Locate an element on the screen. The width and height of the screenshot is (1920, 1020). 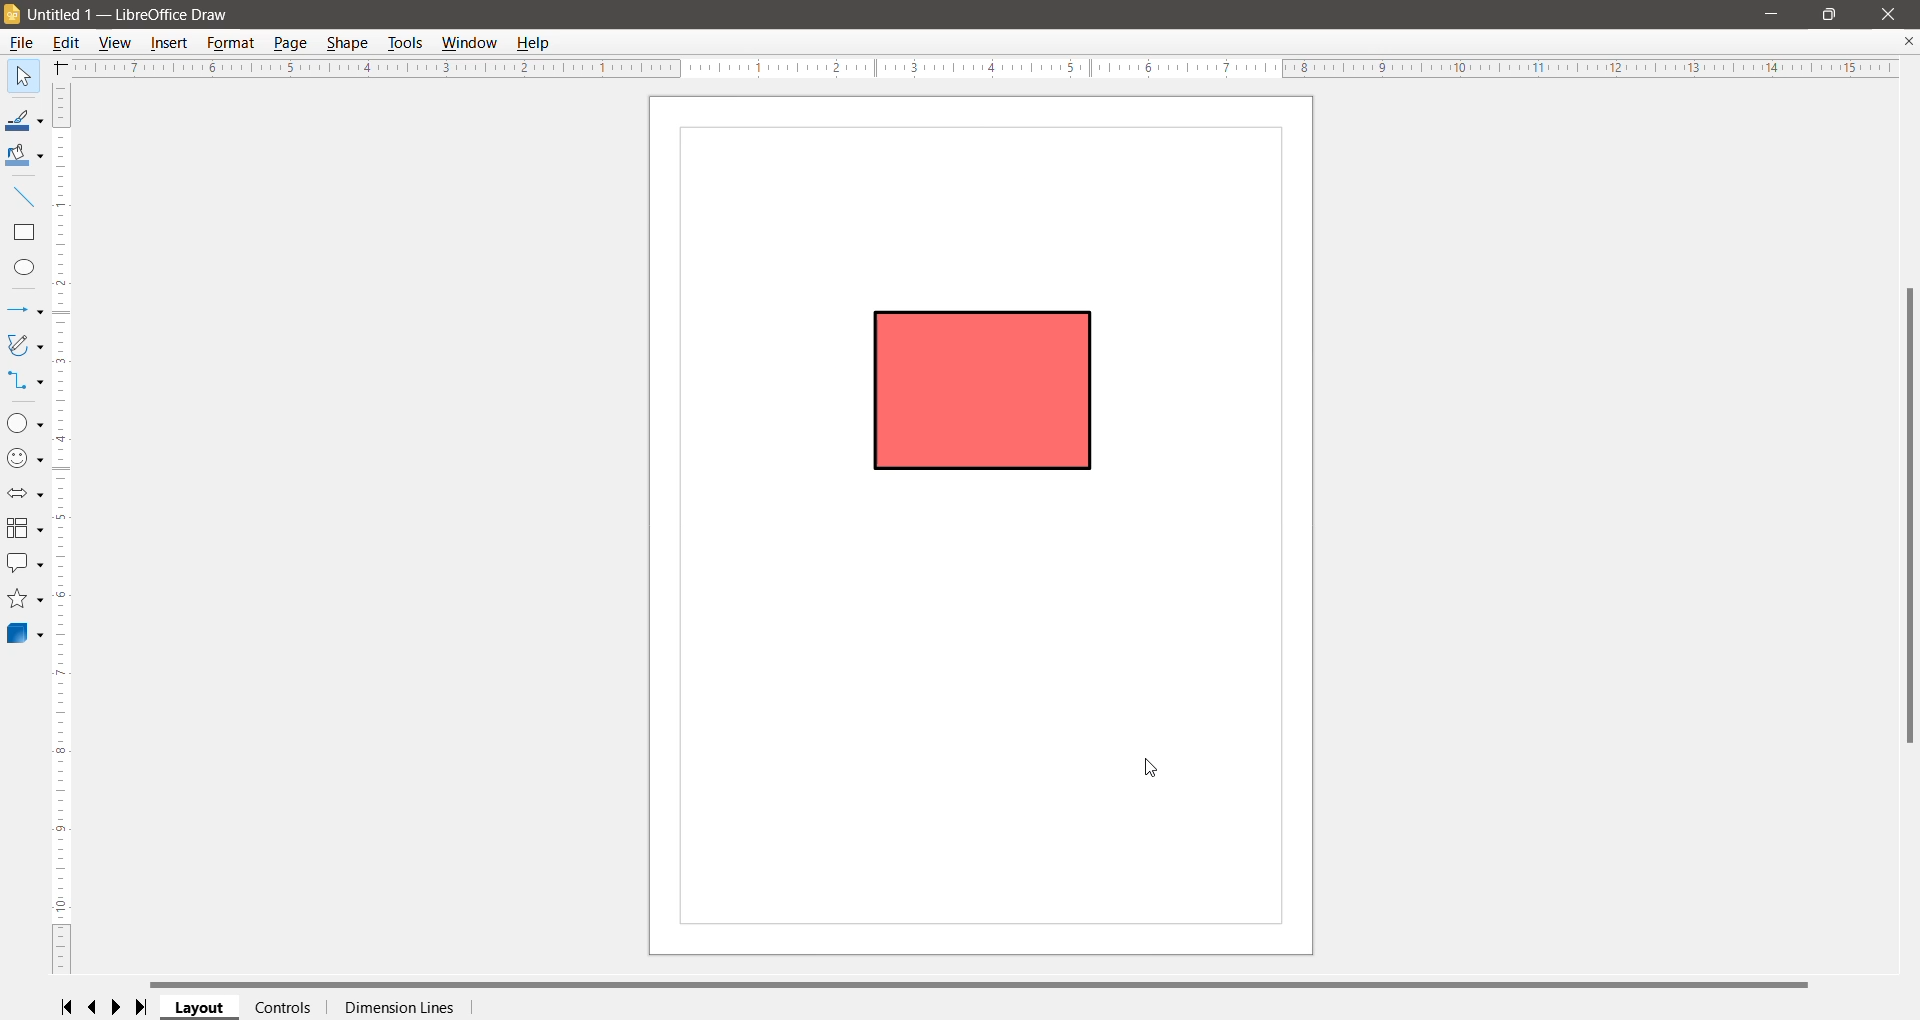
Document Title - Application Name is located at coordinates (137, 15).